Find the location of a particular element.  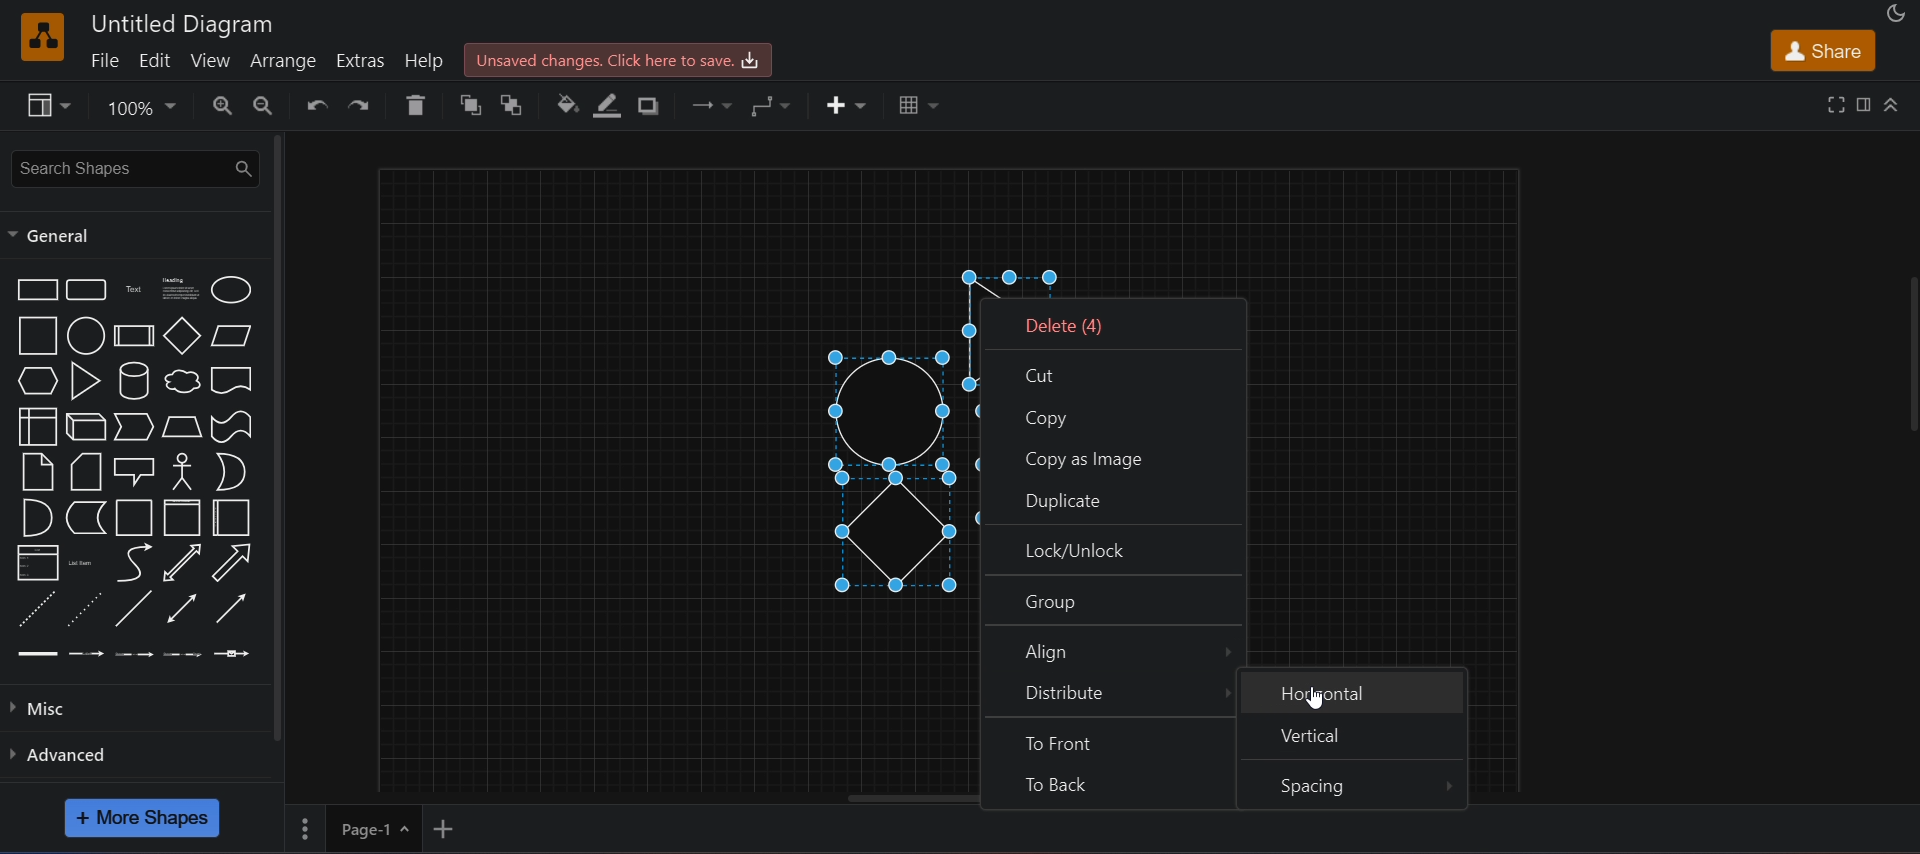

page 1  is located at coordinates (352, 826).